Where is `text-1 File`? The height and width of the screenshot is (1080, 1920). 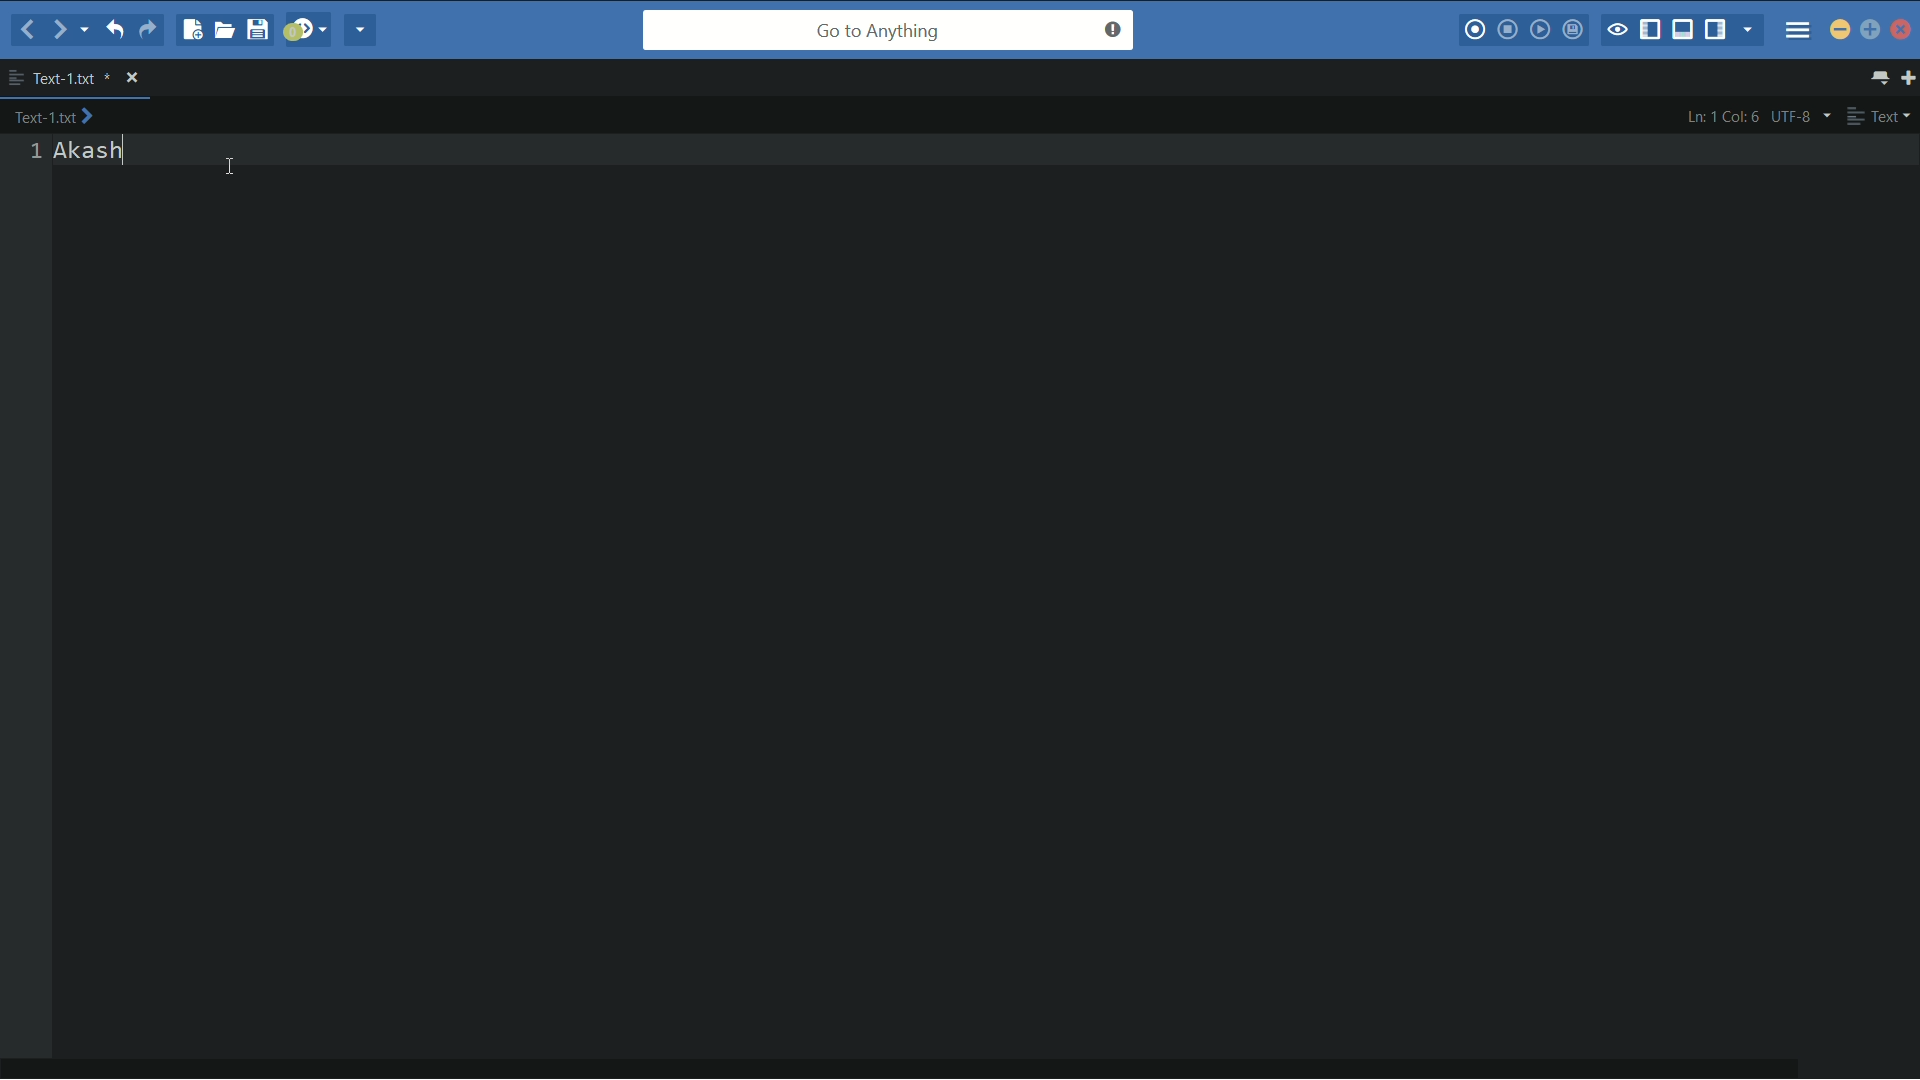 text-1 File is located at coordinates (53, 115).